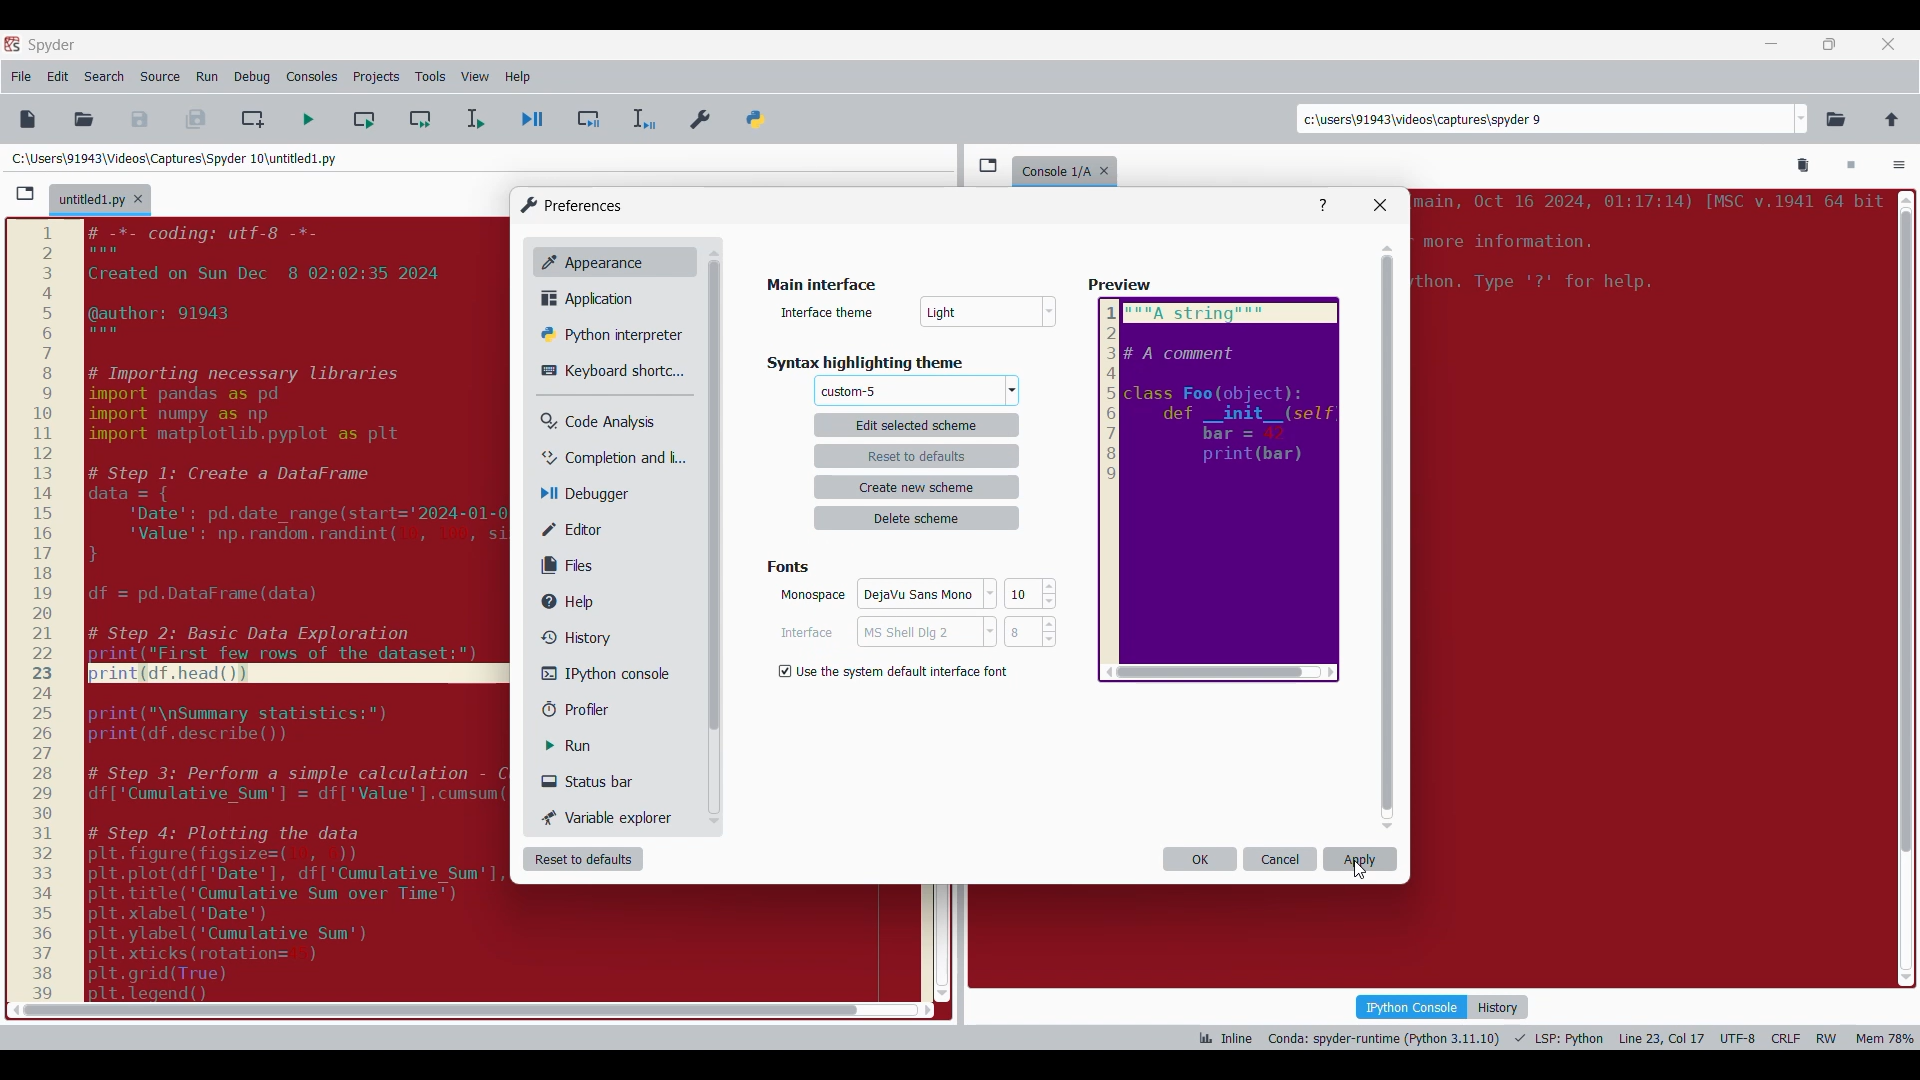  Describe the element at coordinates (27, 119) in the screenshot. I see `New file` at that location.